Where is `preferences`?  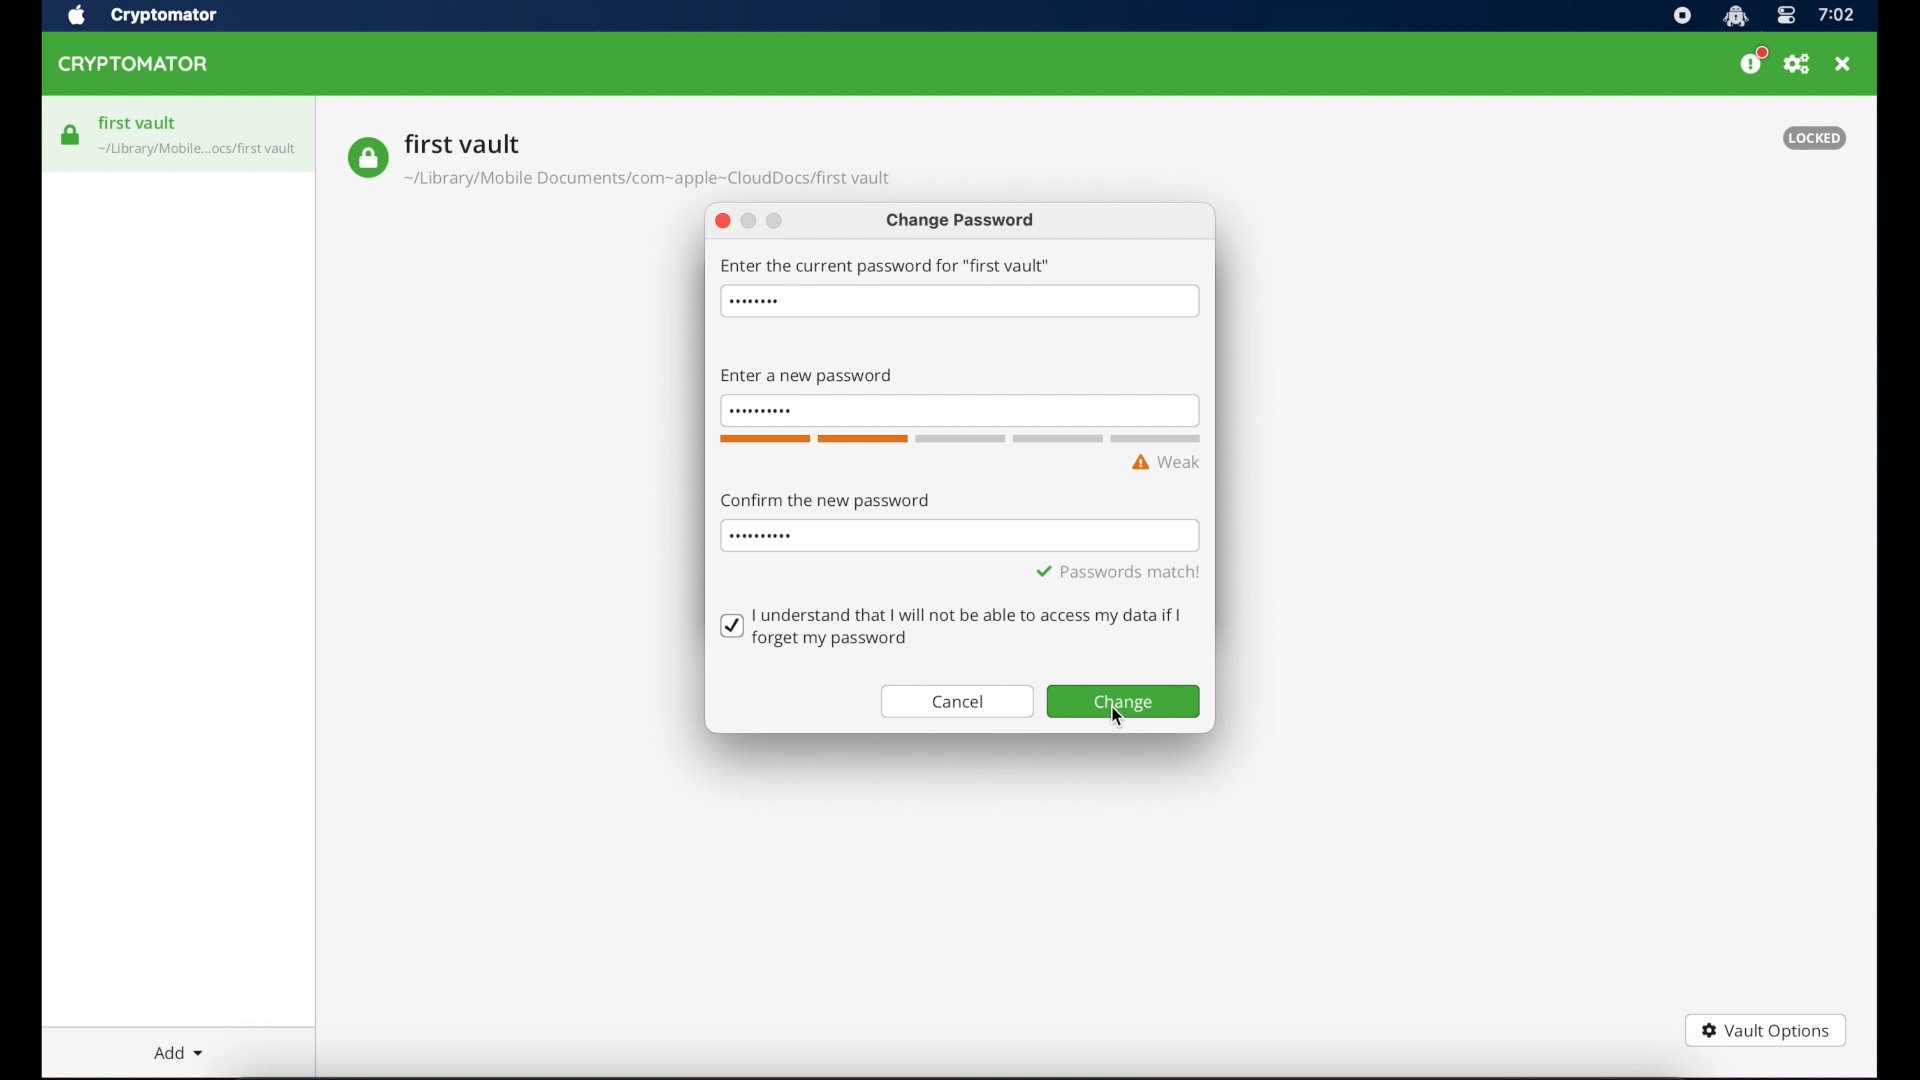
preferences is located at coordinates (1797, 65).